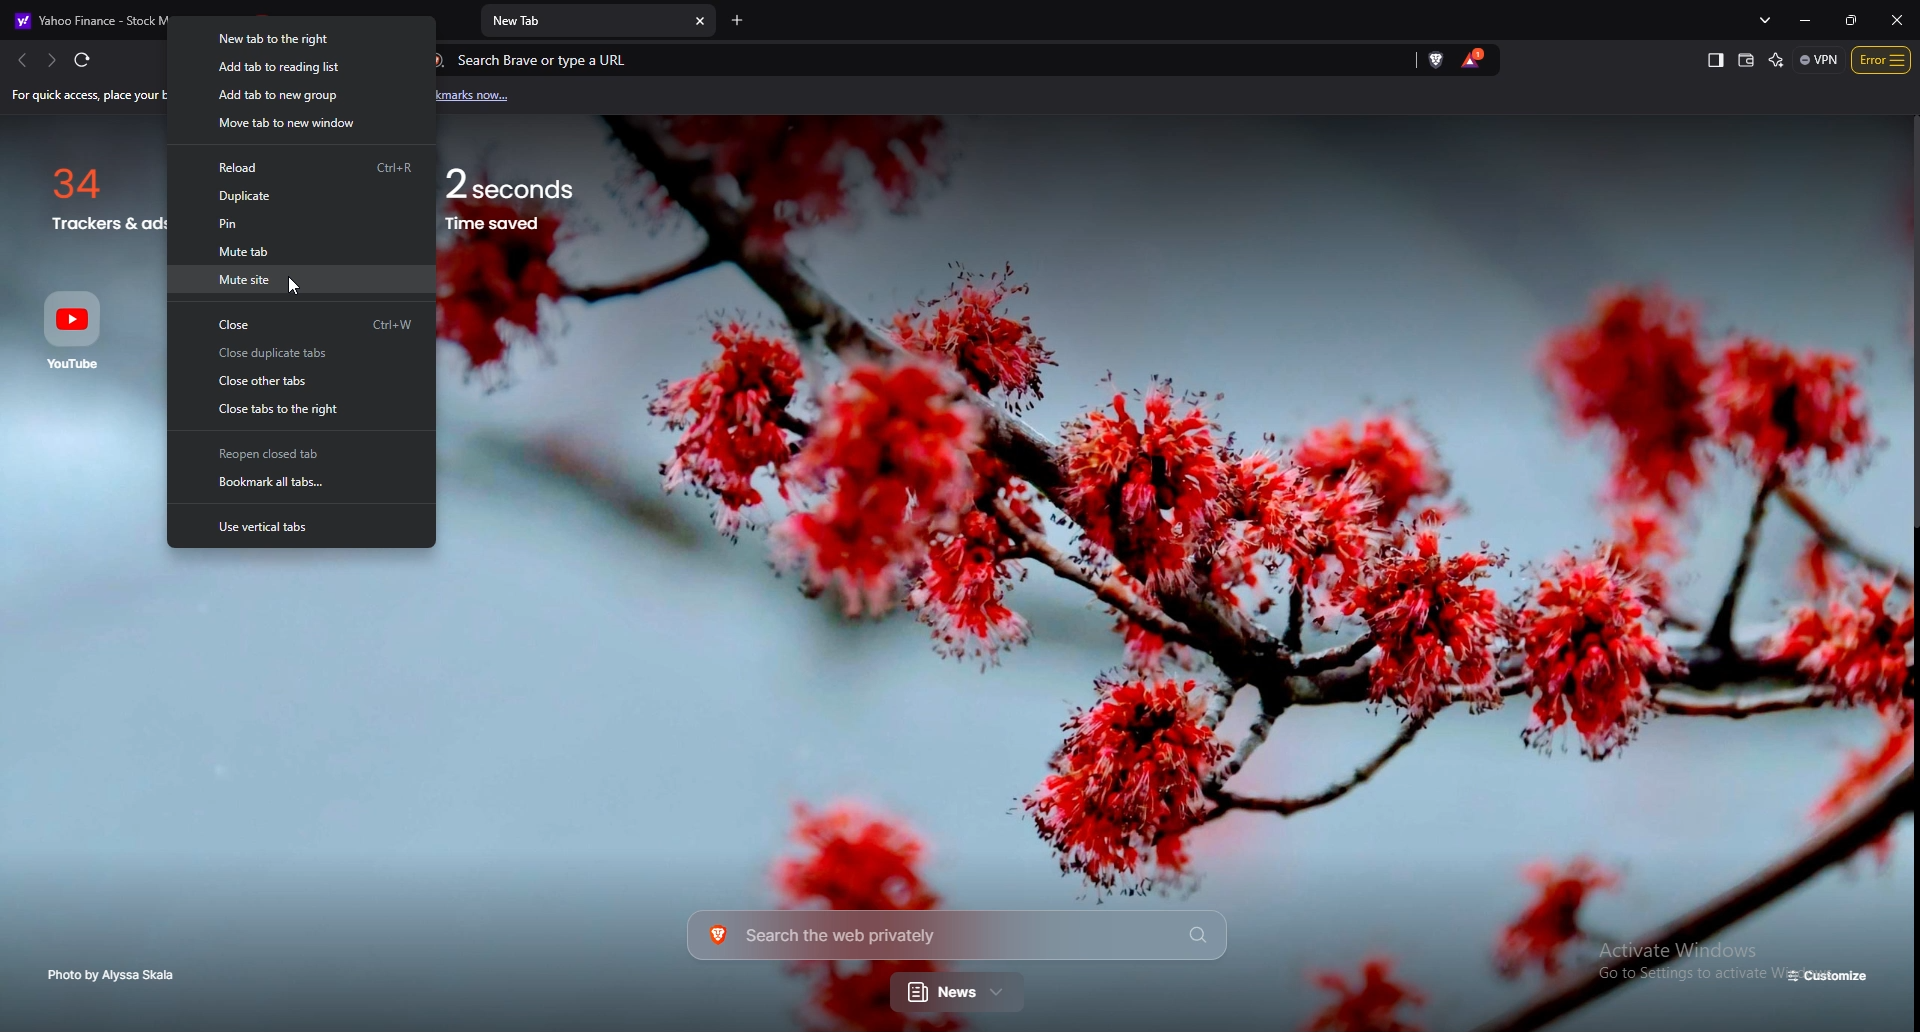 The image size is (1920, 1032). I want to click on news, so click(959, 994).